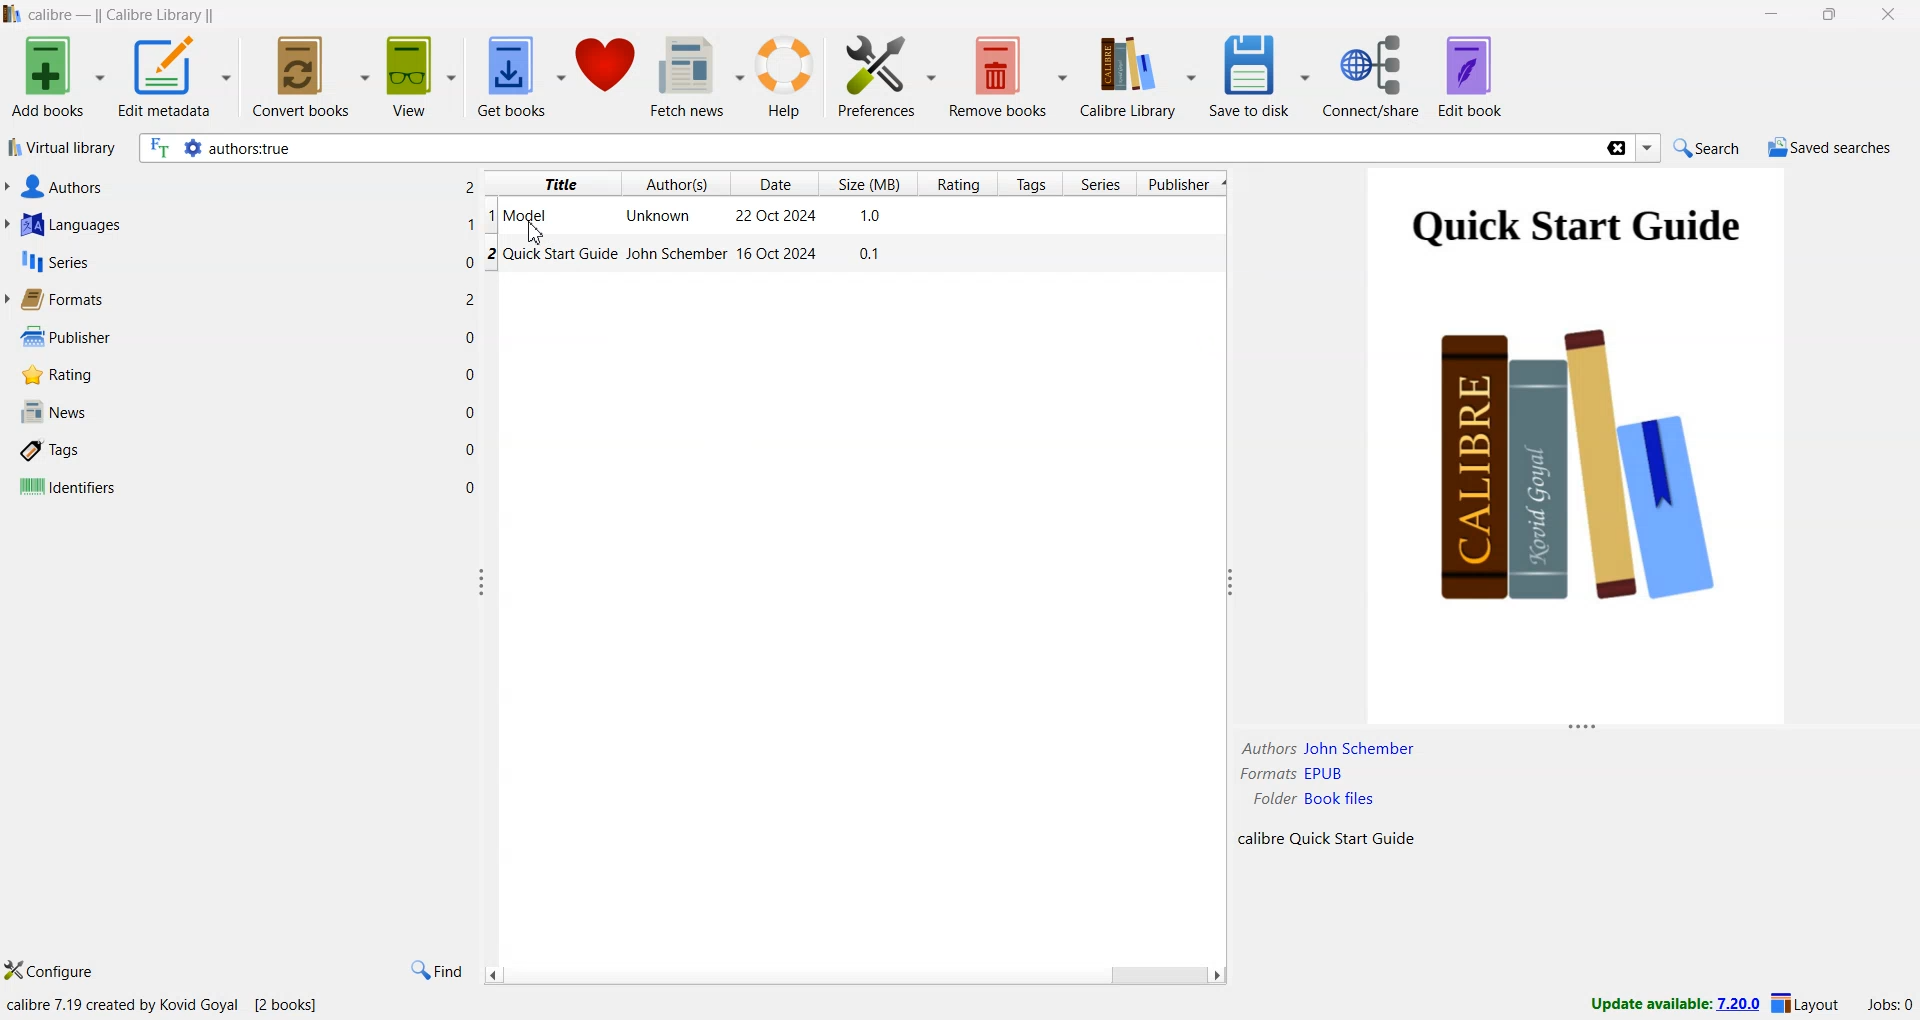 The width and height of the screenshot is (1920, 1020). Describe the element at coordinates (1575, 458) in the screenshot. I see `book details window` at that location.